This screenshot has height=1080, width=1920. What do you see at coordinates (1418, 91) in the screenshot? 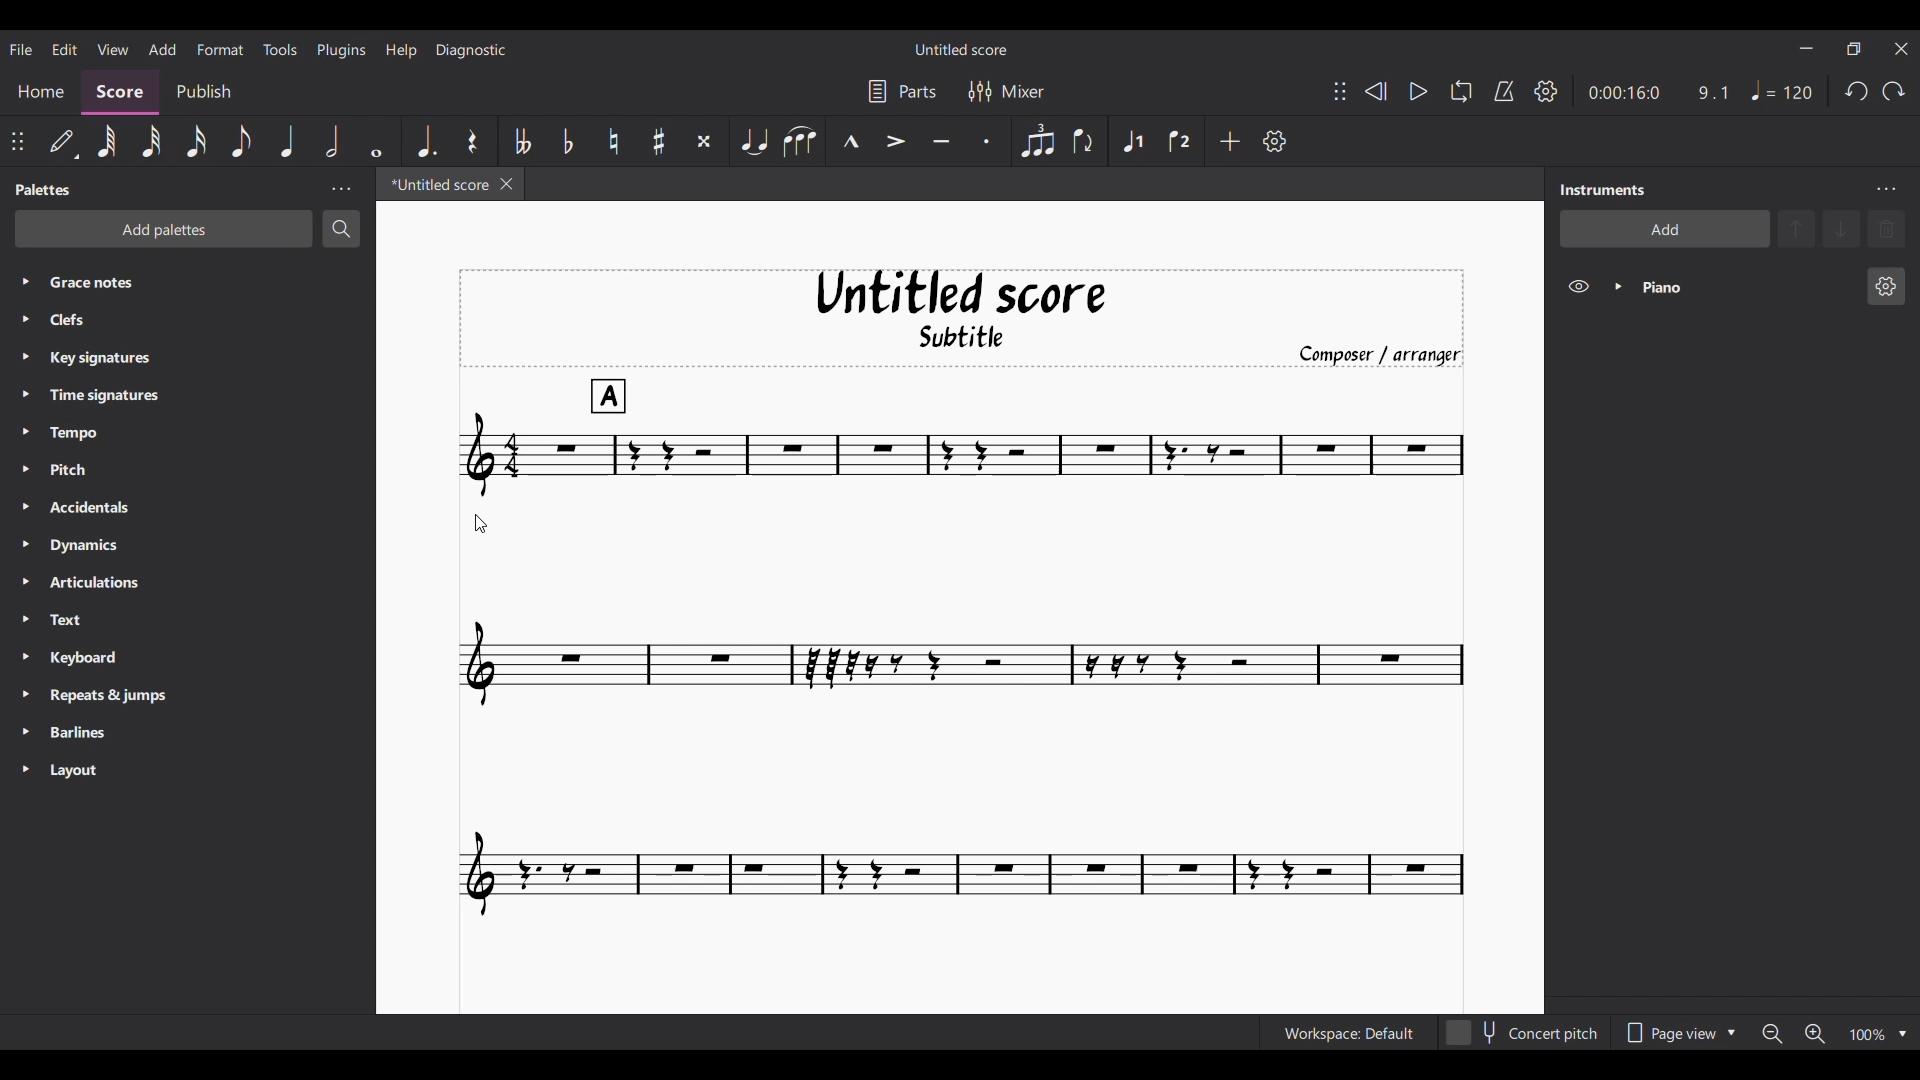
I see `Play` at bounding box center [1418, 91].